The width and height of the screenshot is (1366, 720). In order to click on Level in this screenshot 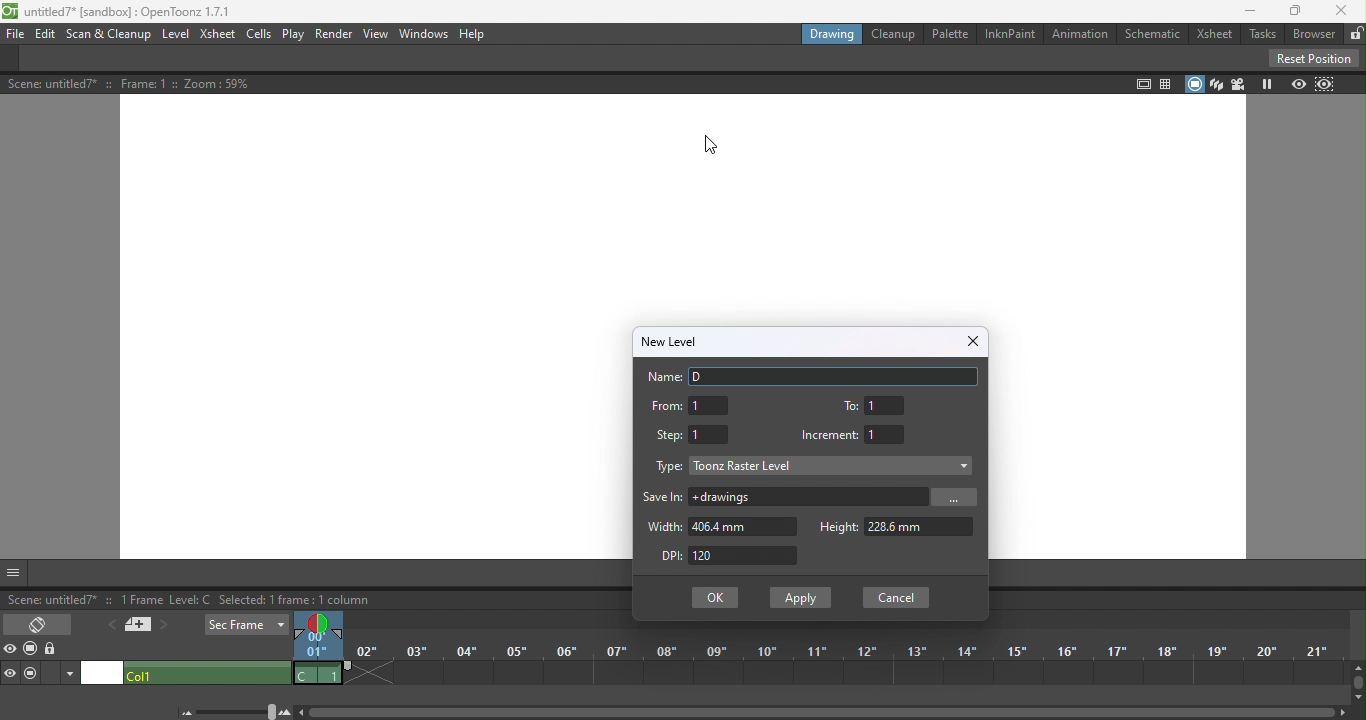, I will do `click(176, 35)`.